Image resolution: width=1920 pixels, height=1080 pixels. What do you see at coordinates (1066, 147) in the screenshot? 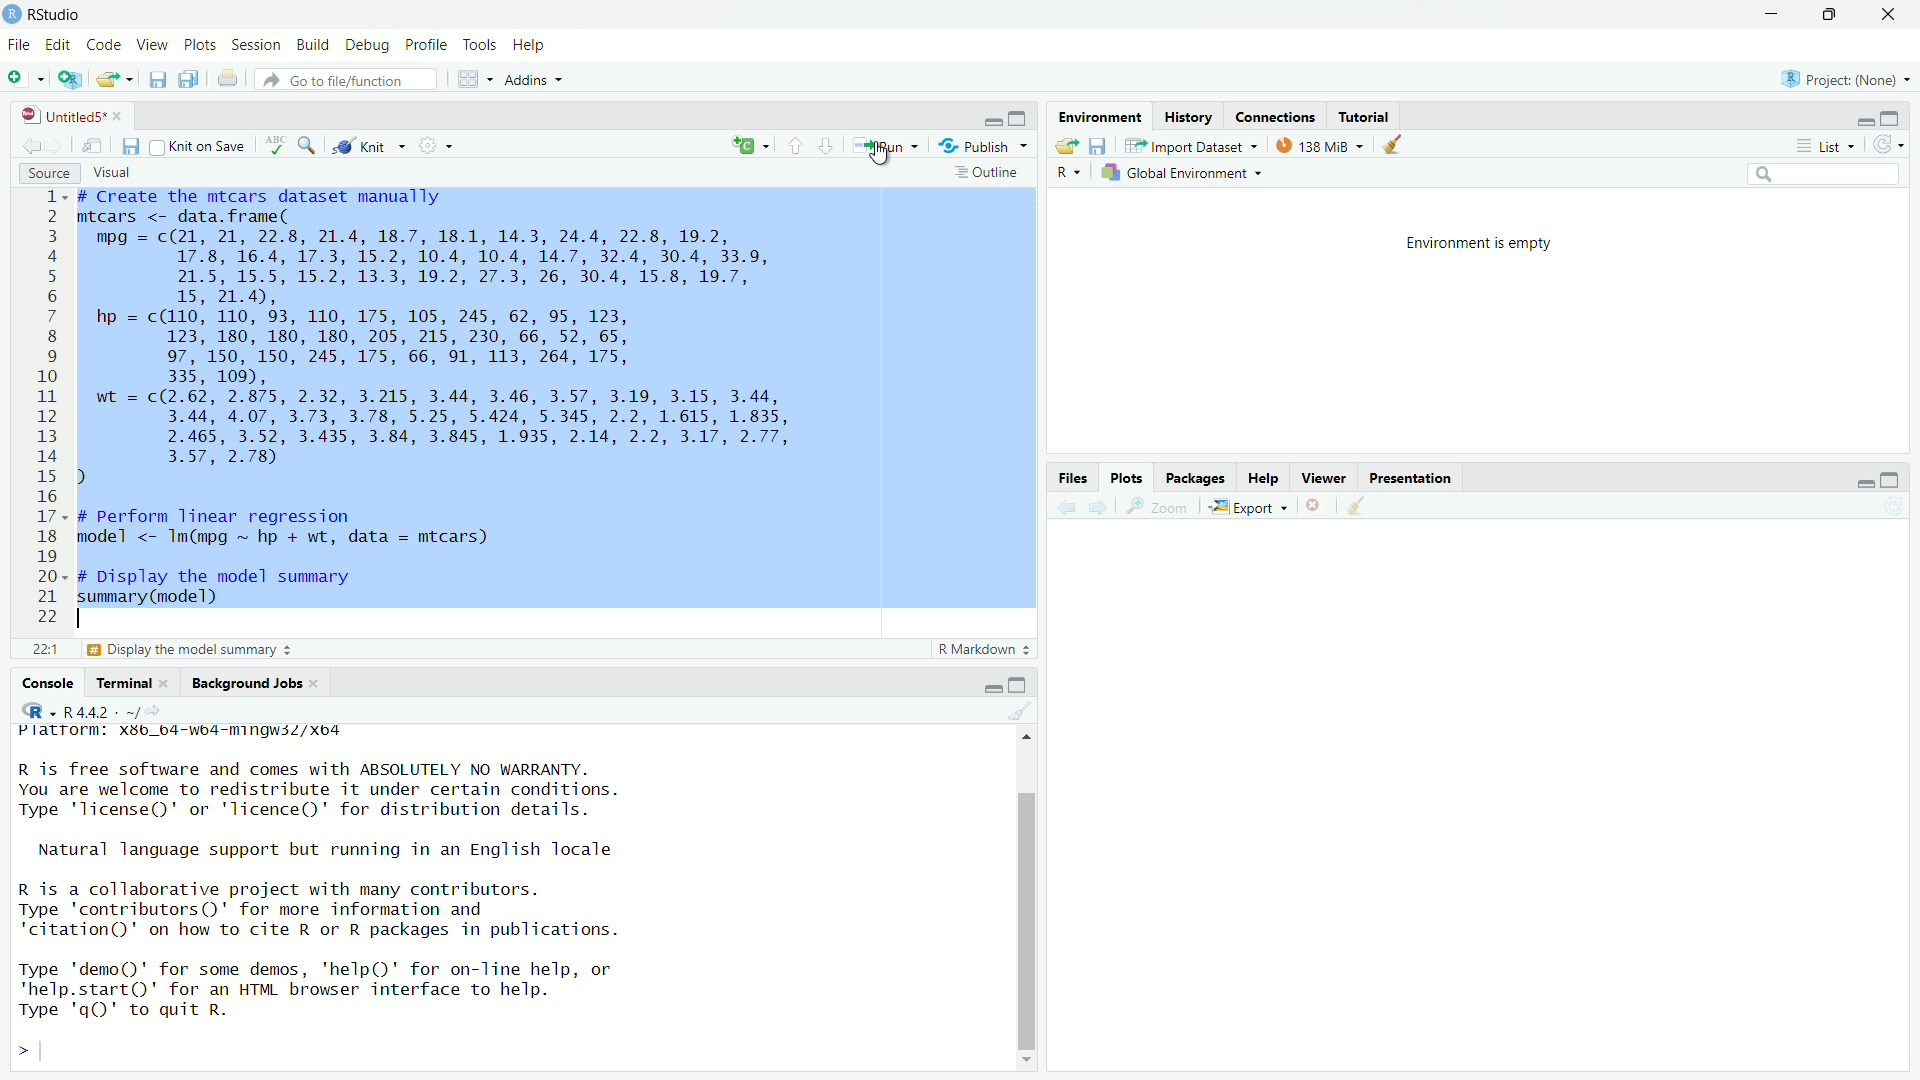
I see `open` at bounding box center [1066, 147].